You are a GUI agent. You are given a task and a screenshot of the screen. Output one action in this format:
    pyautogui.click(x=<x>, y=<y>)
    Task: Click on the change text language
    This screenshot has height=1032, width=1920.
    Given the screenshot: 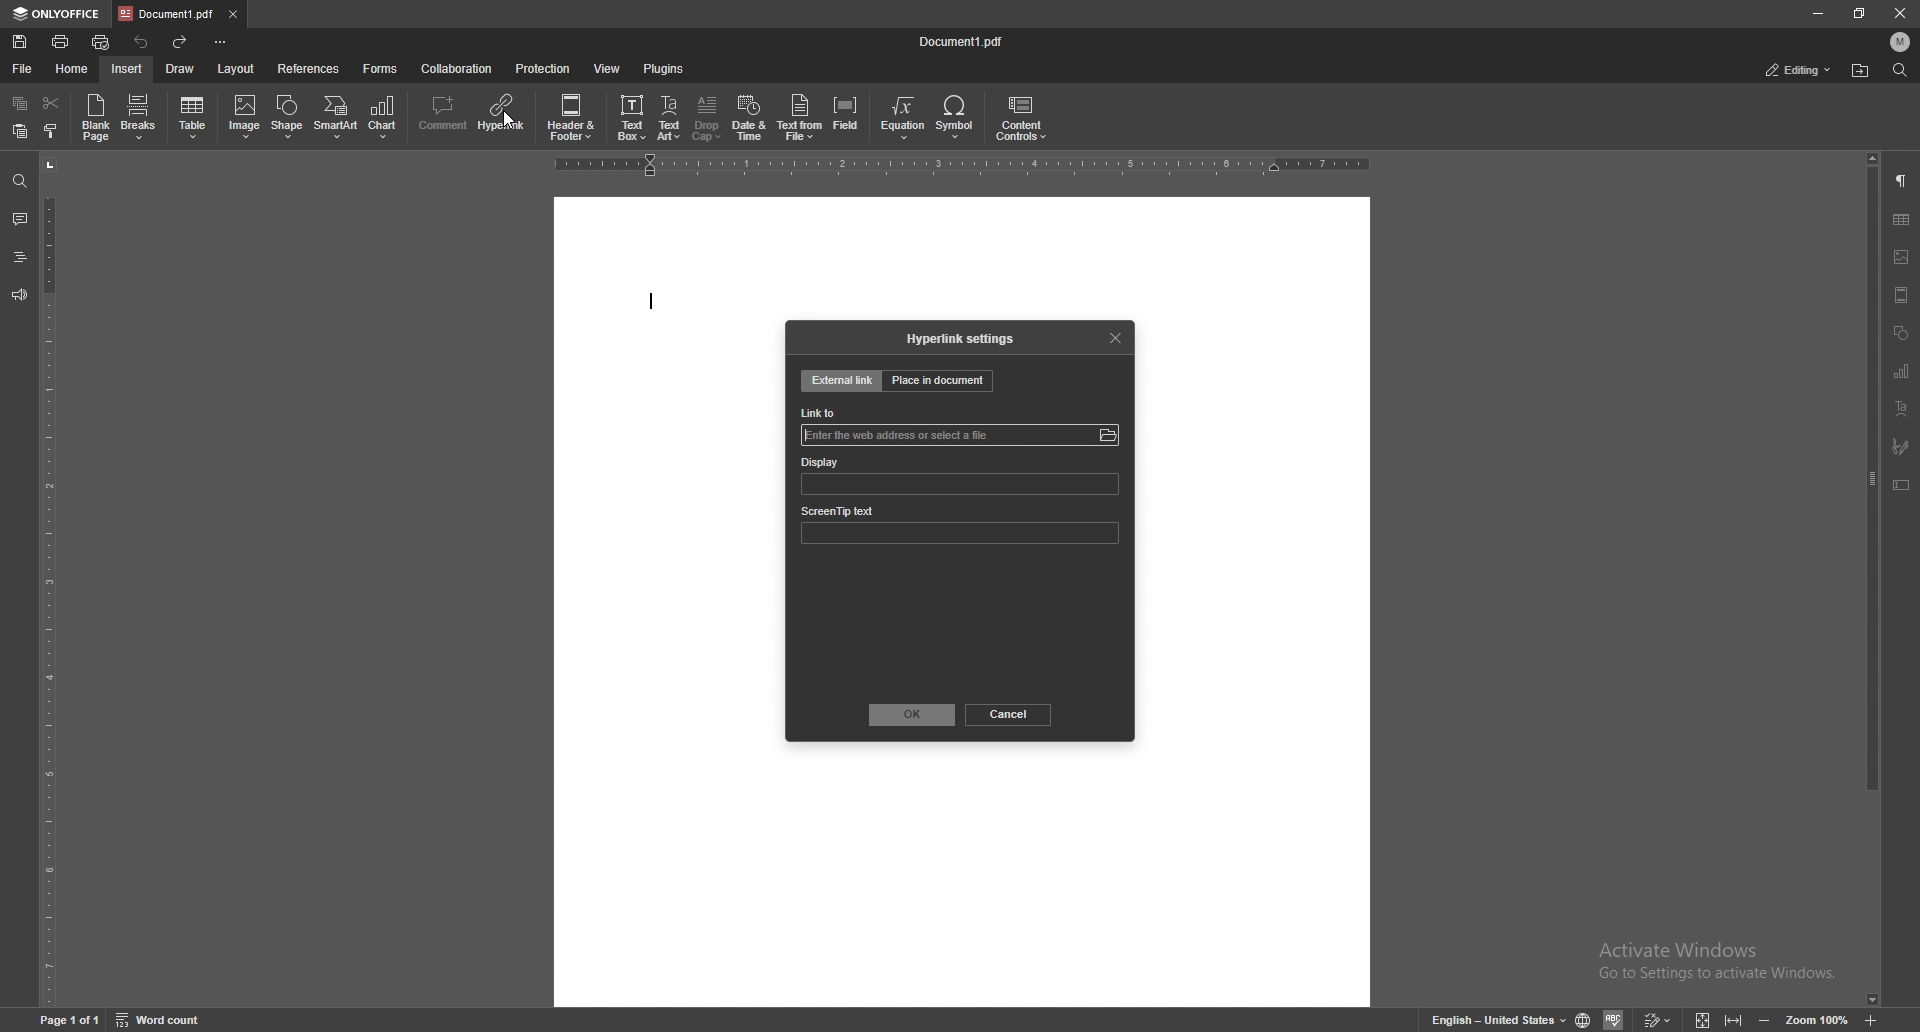 What is the action you would take?
    pyautogui.click(x=1499, y=1019)
    